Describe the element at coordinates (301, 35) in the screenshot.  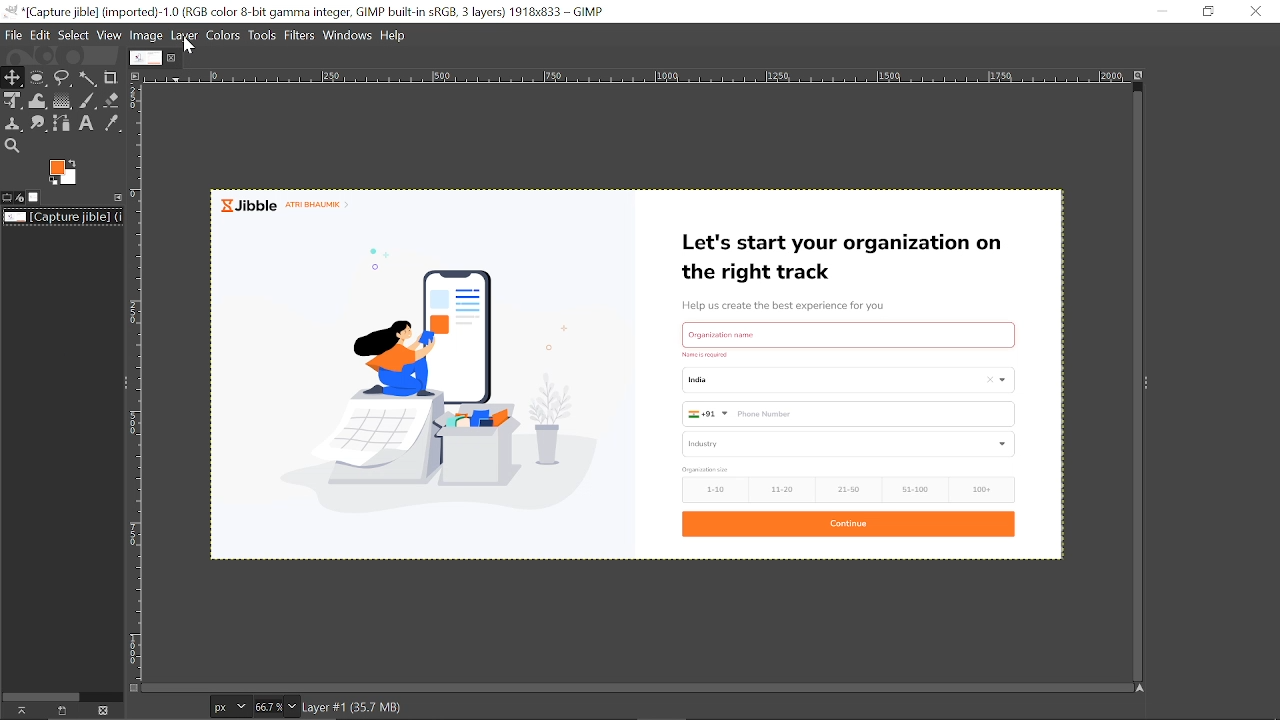
I see `Filters` at that location.